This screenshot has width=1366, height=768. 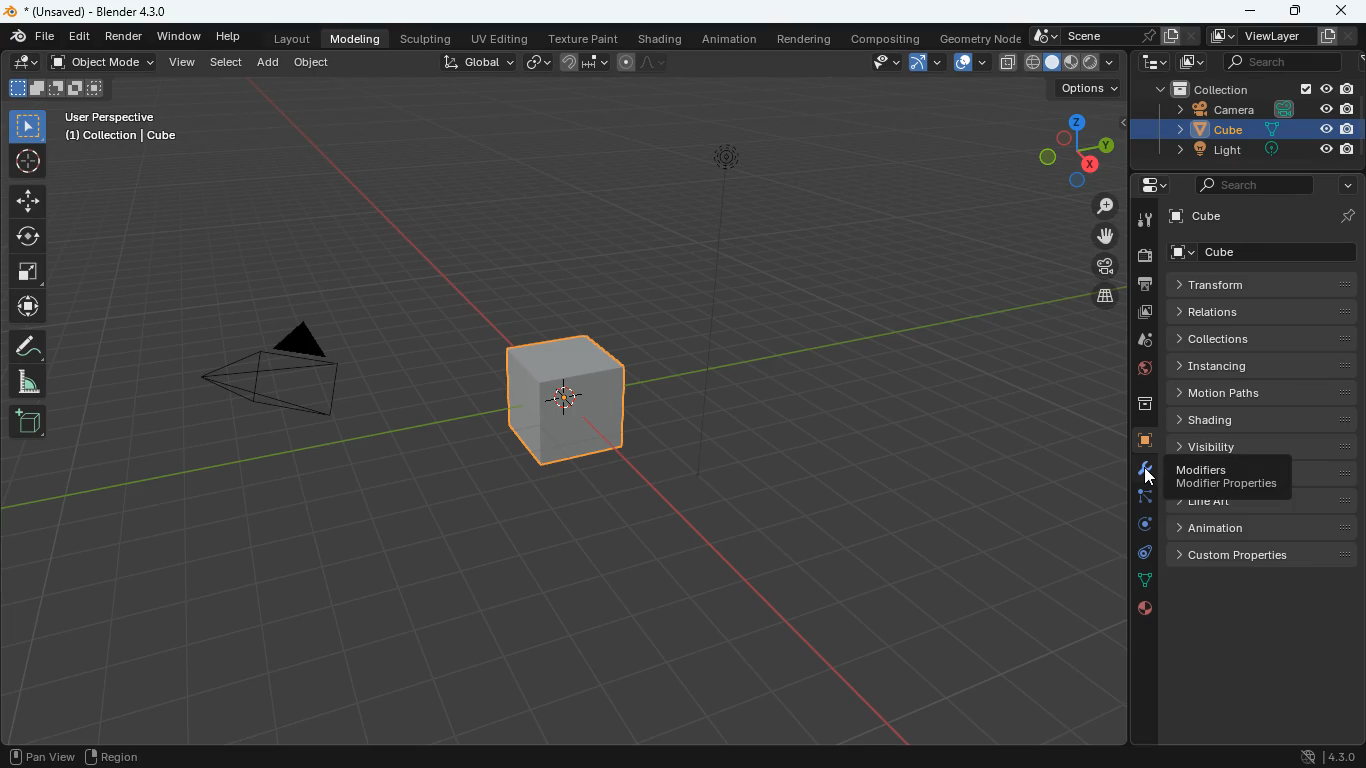 I want to click on camera, so click(x=1144, y=256).